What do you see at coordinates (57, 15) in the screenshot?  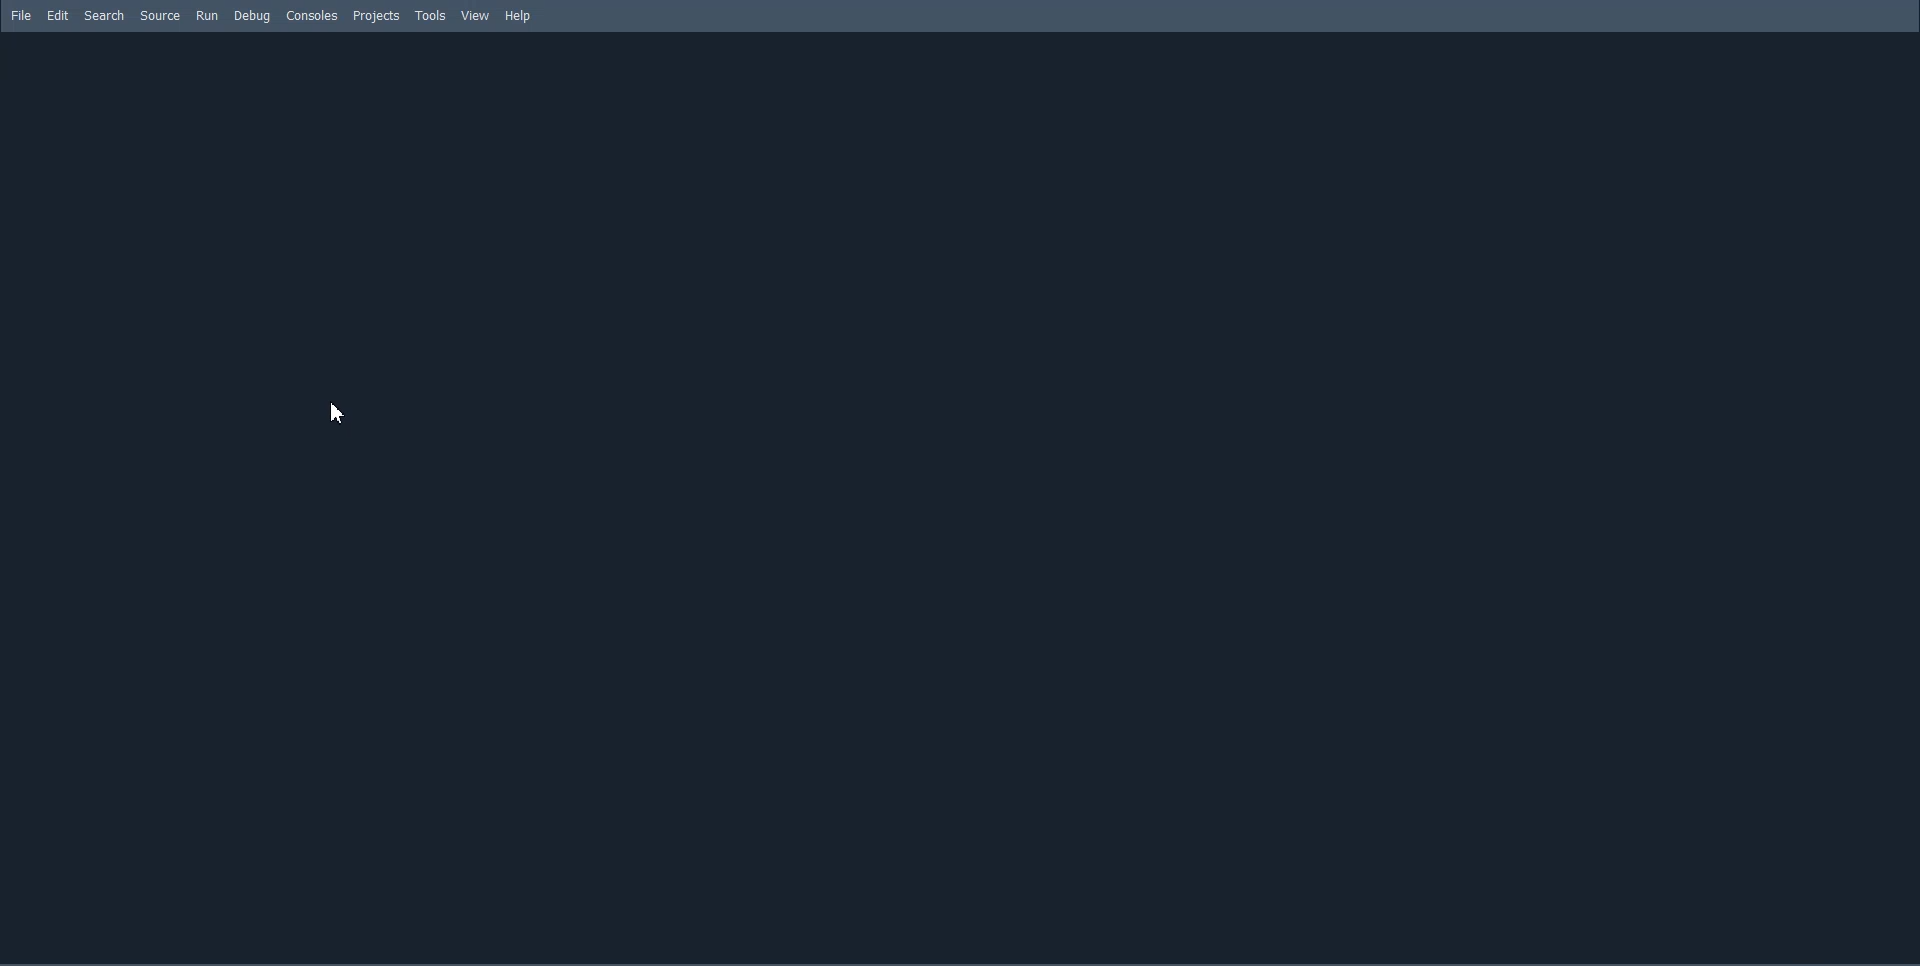 I see `Edit` at bounding box center [57, 15].